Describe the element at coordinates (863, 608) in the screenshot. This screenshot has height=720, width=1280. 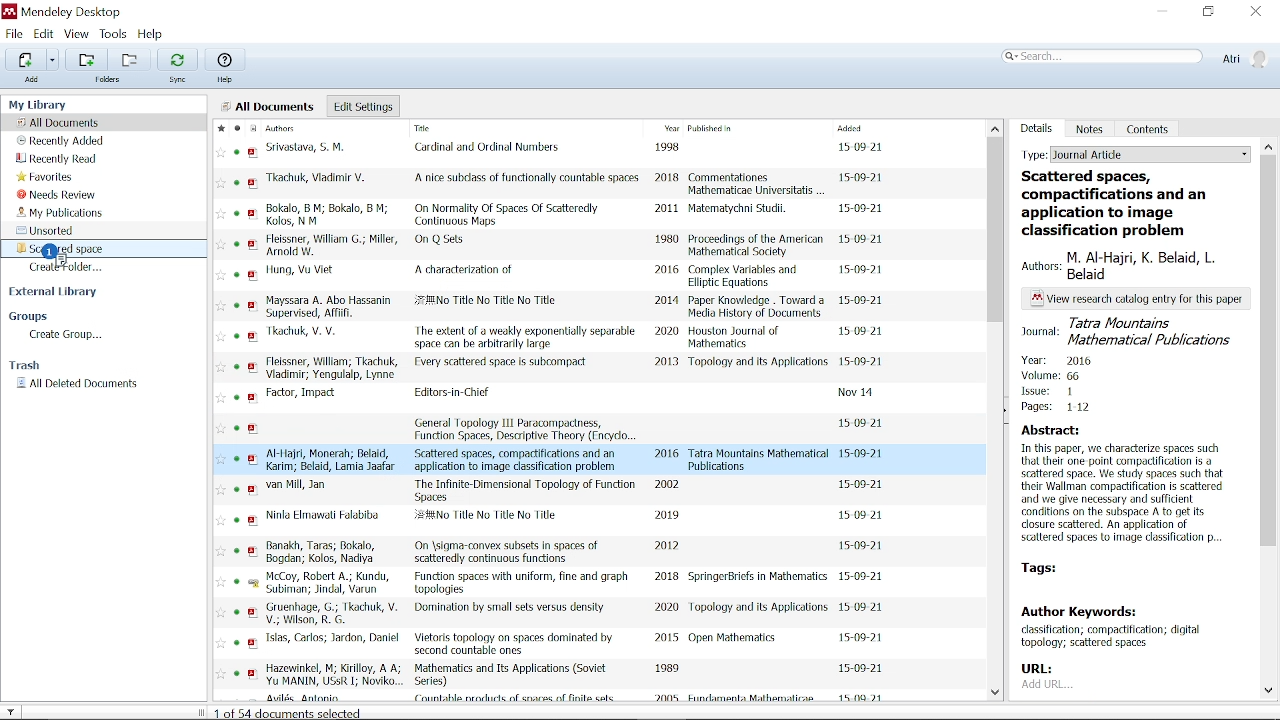
I see `date` at that location.